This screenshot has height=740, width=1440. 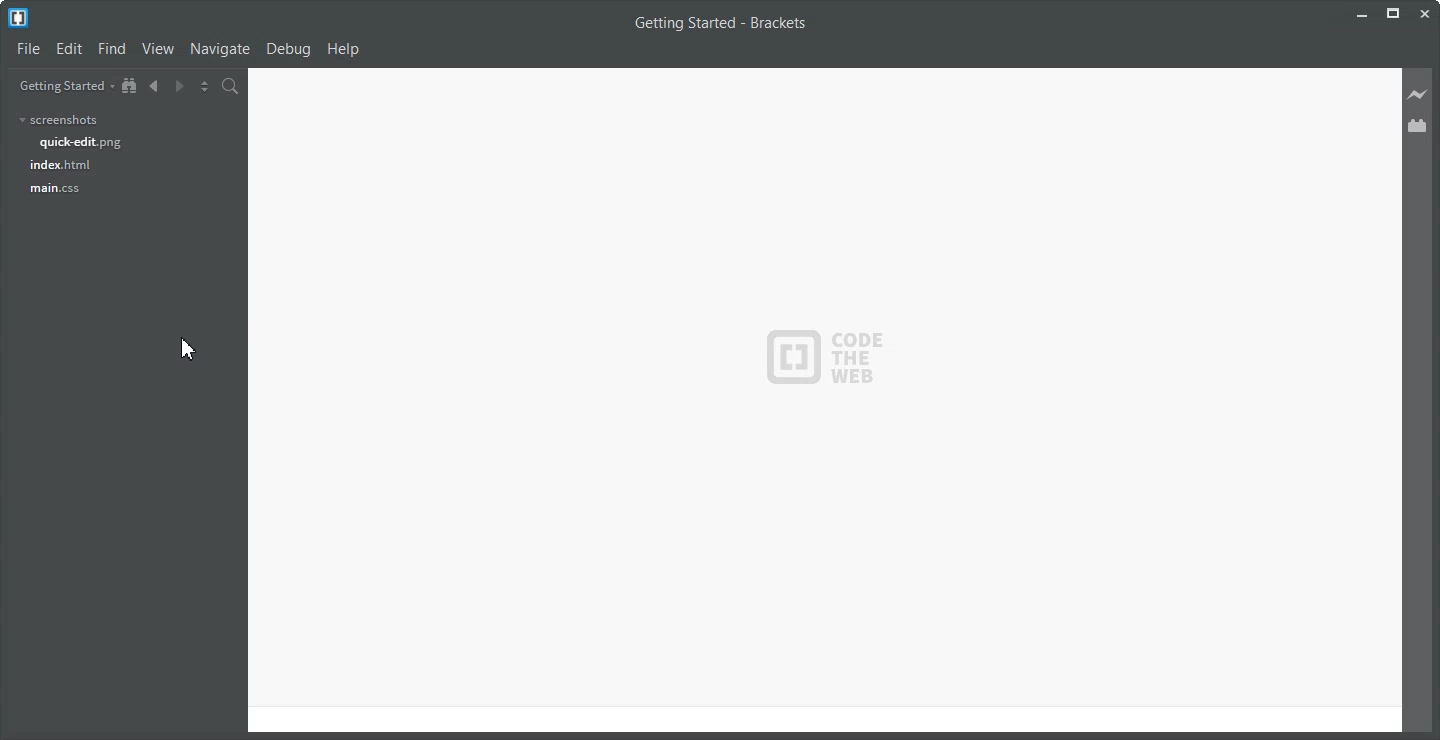 What do you see at coordinates (159, 49) in the screenshot?
I see `View` at bounding box center [159, 49].